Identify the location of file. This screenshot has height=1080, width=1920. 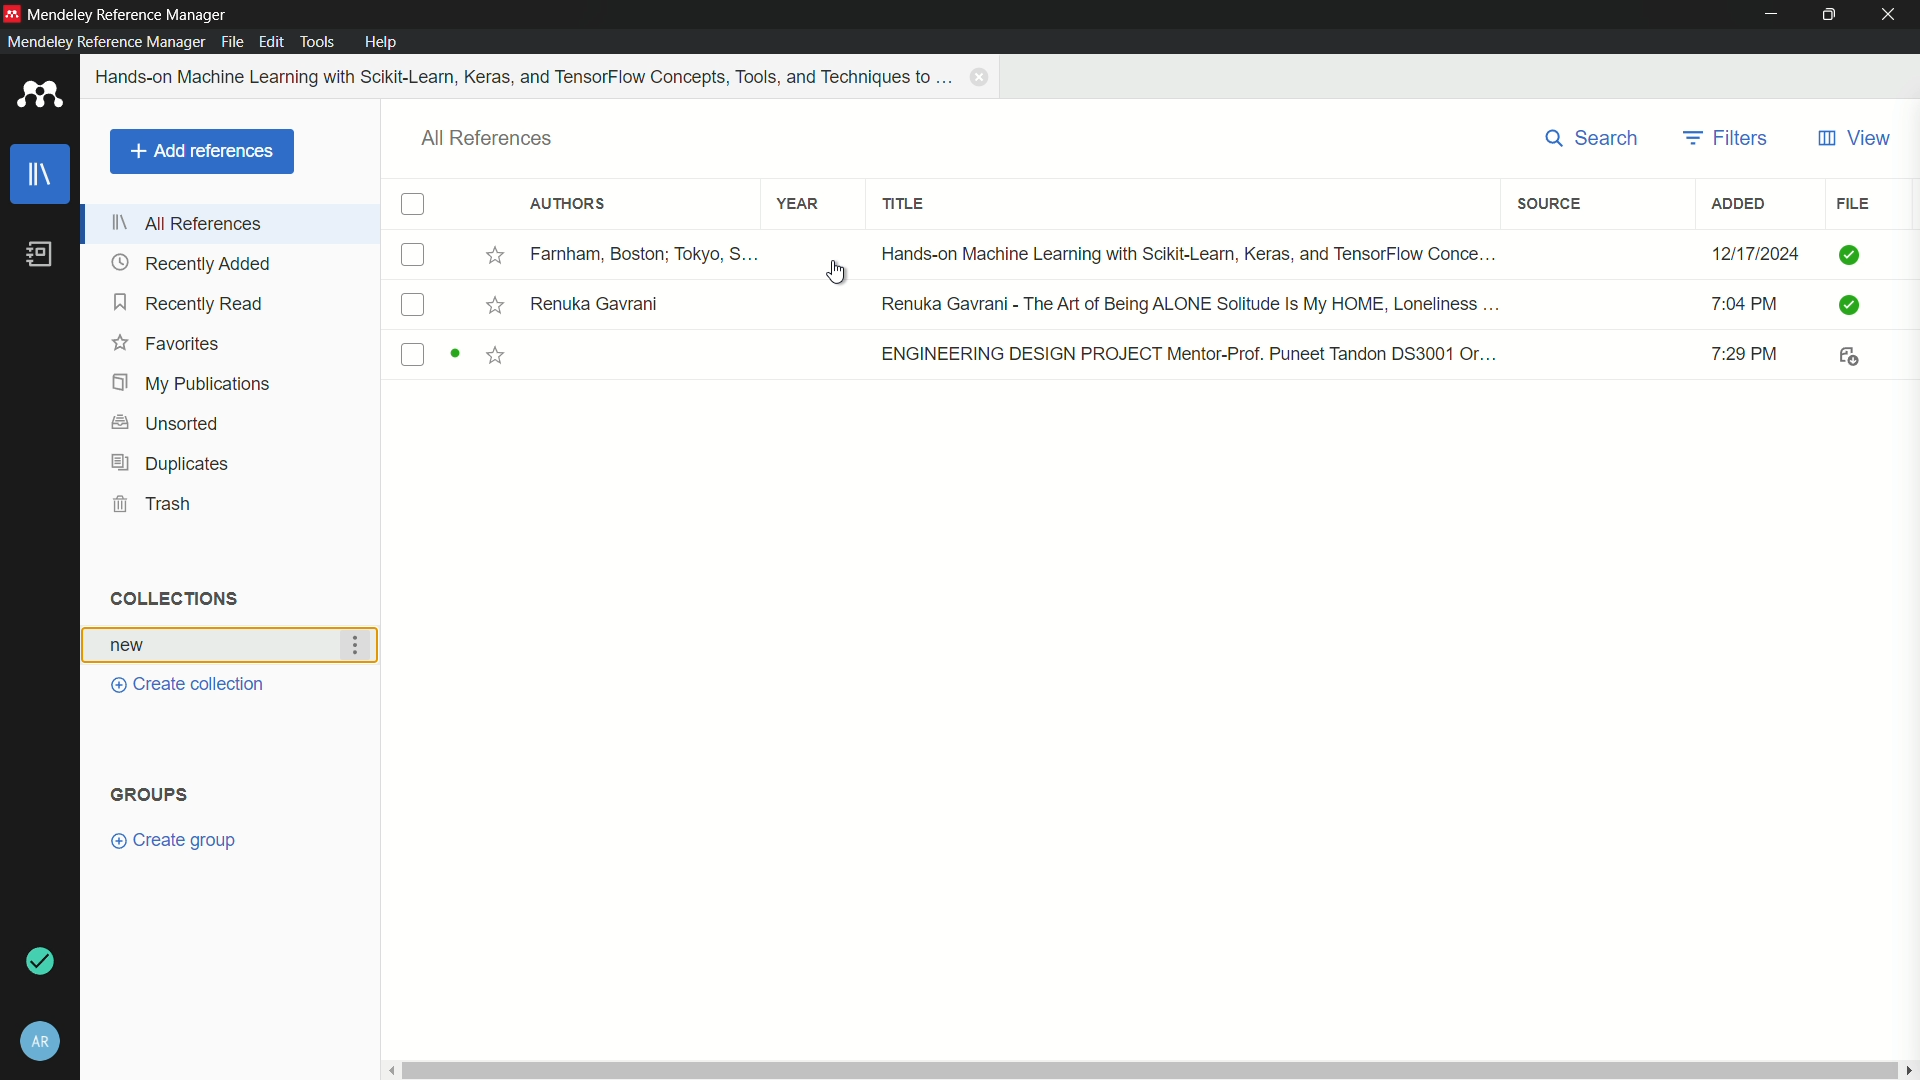
(1851, 204).